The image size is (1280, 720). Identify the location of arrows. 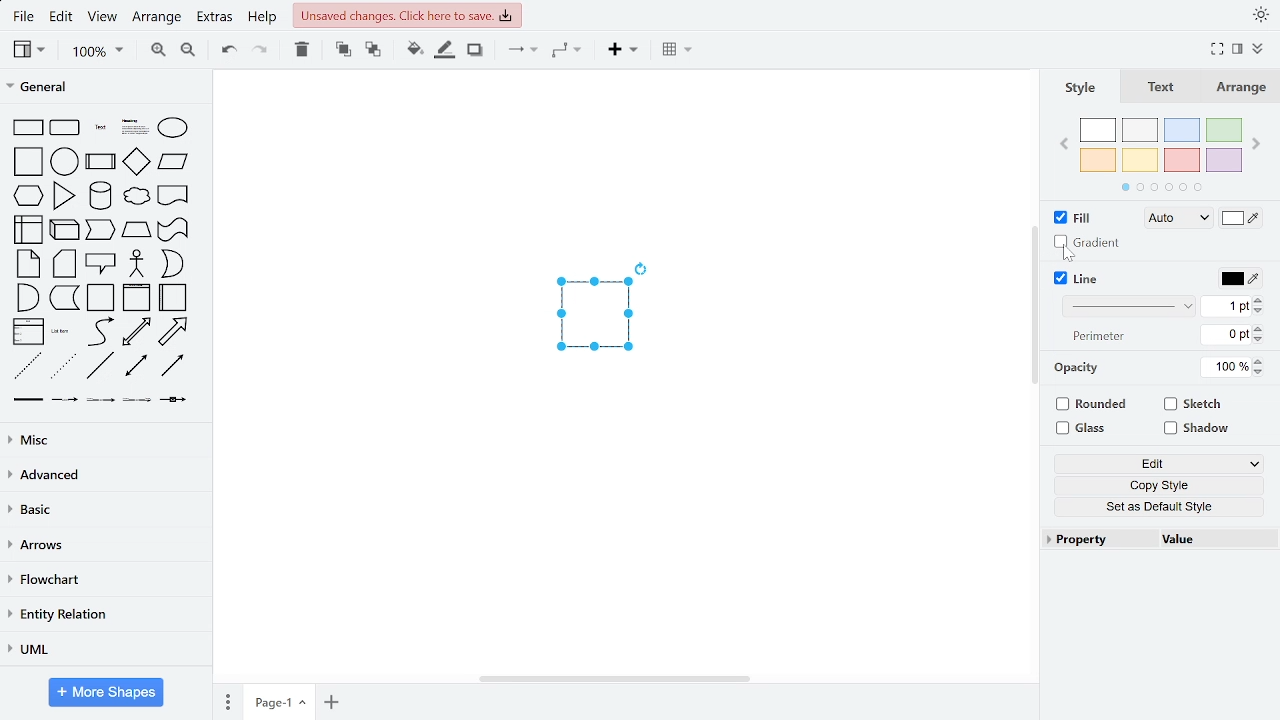
(102, 547).